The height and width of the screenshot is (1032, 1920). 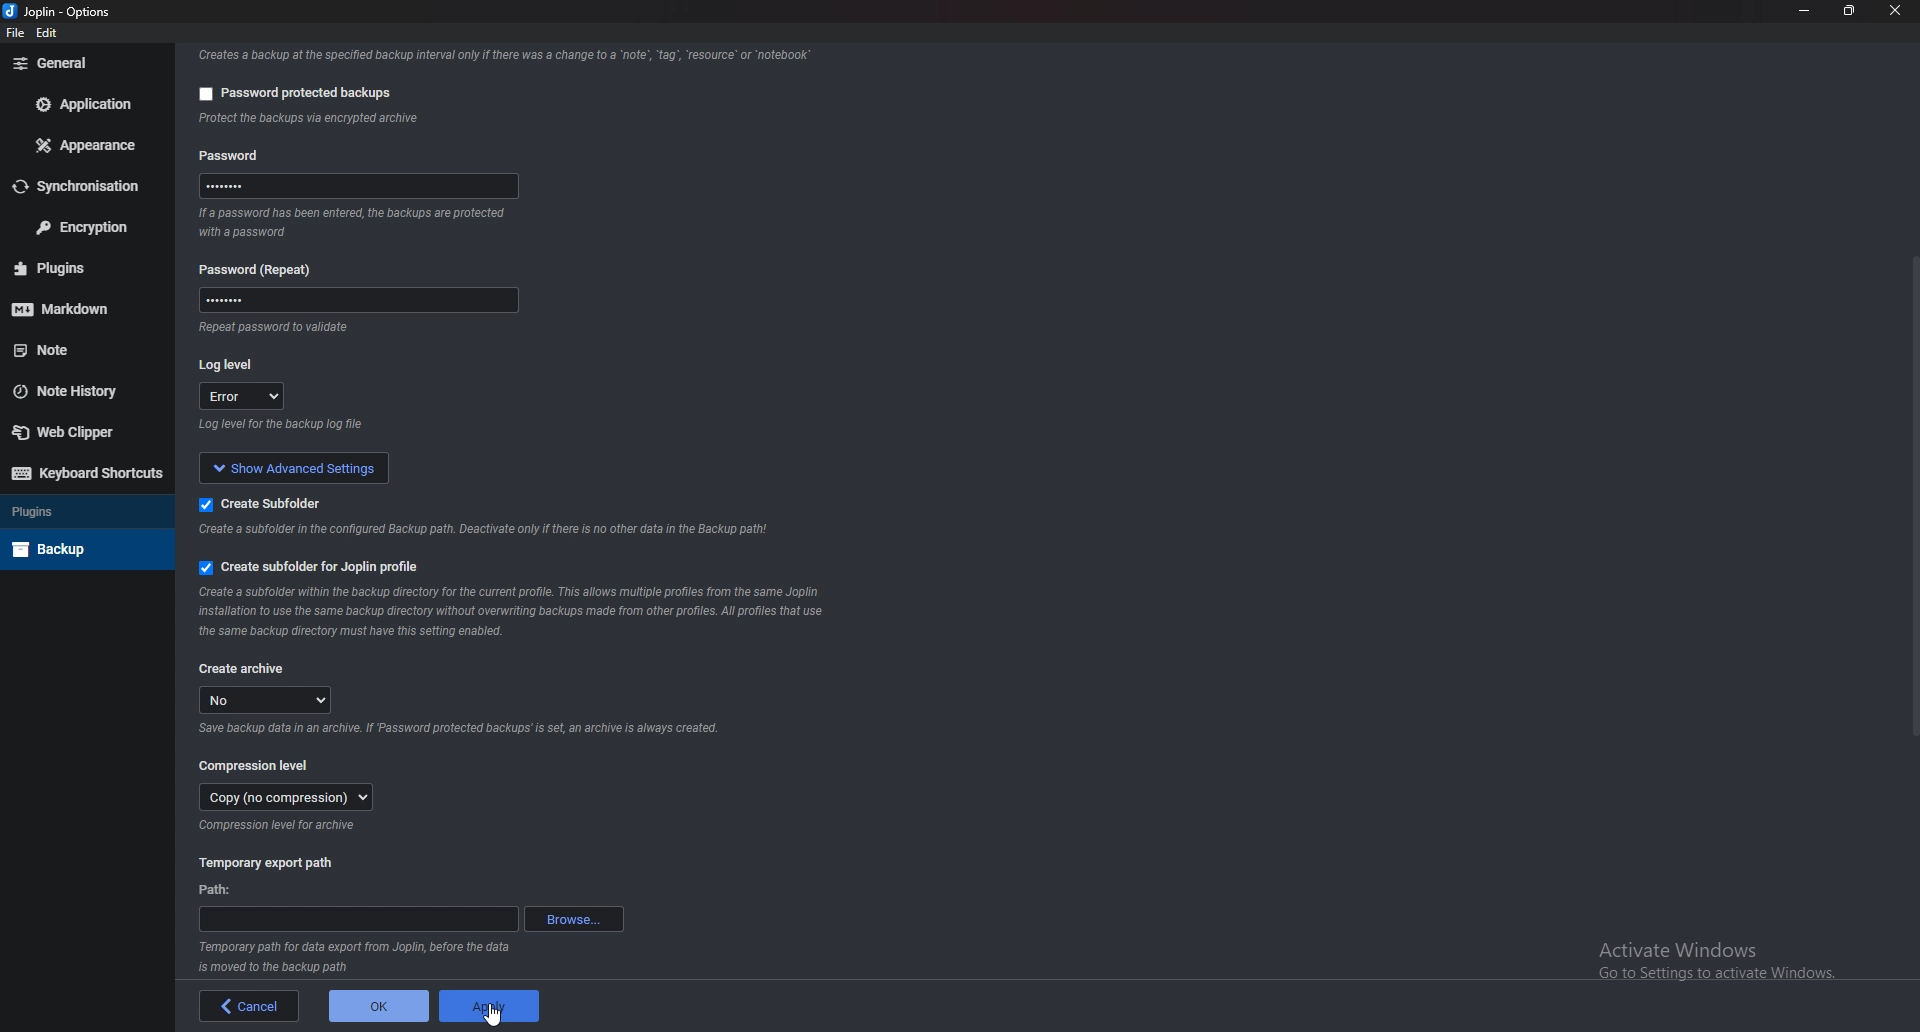 What do you see at coordinates (371, 1009) in the screenshot?
I see `ok` at bounding box center [371, 1009].